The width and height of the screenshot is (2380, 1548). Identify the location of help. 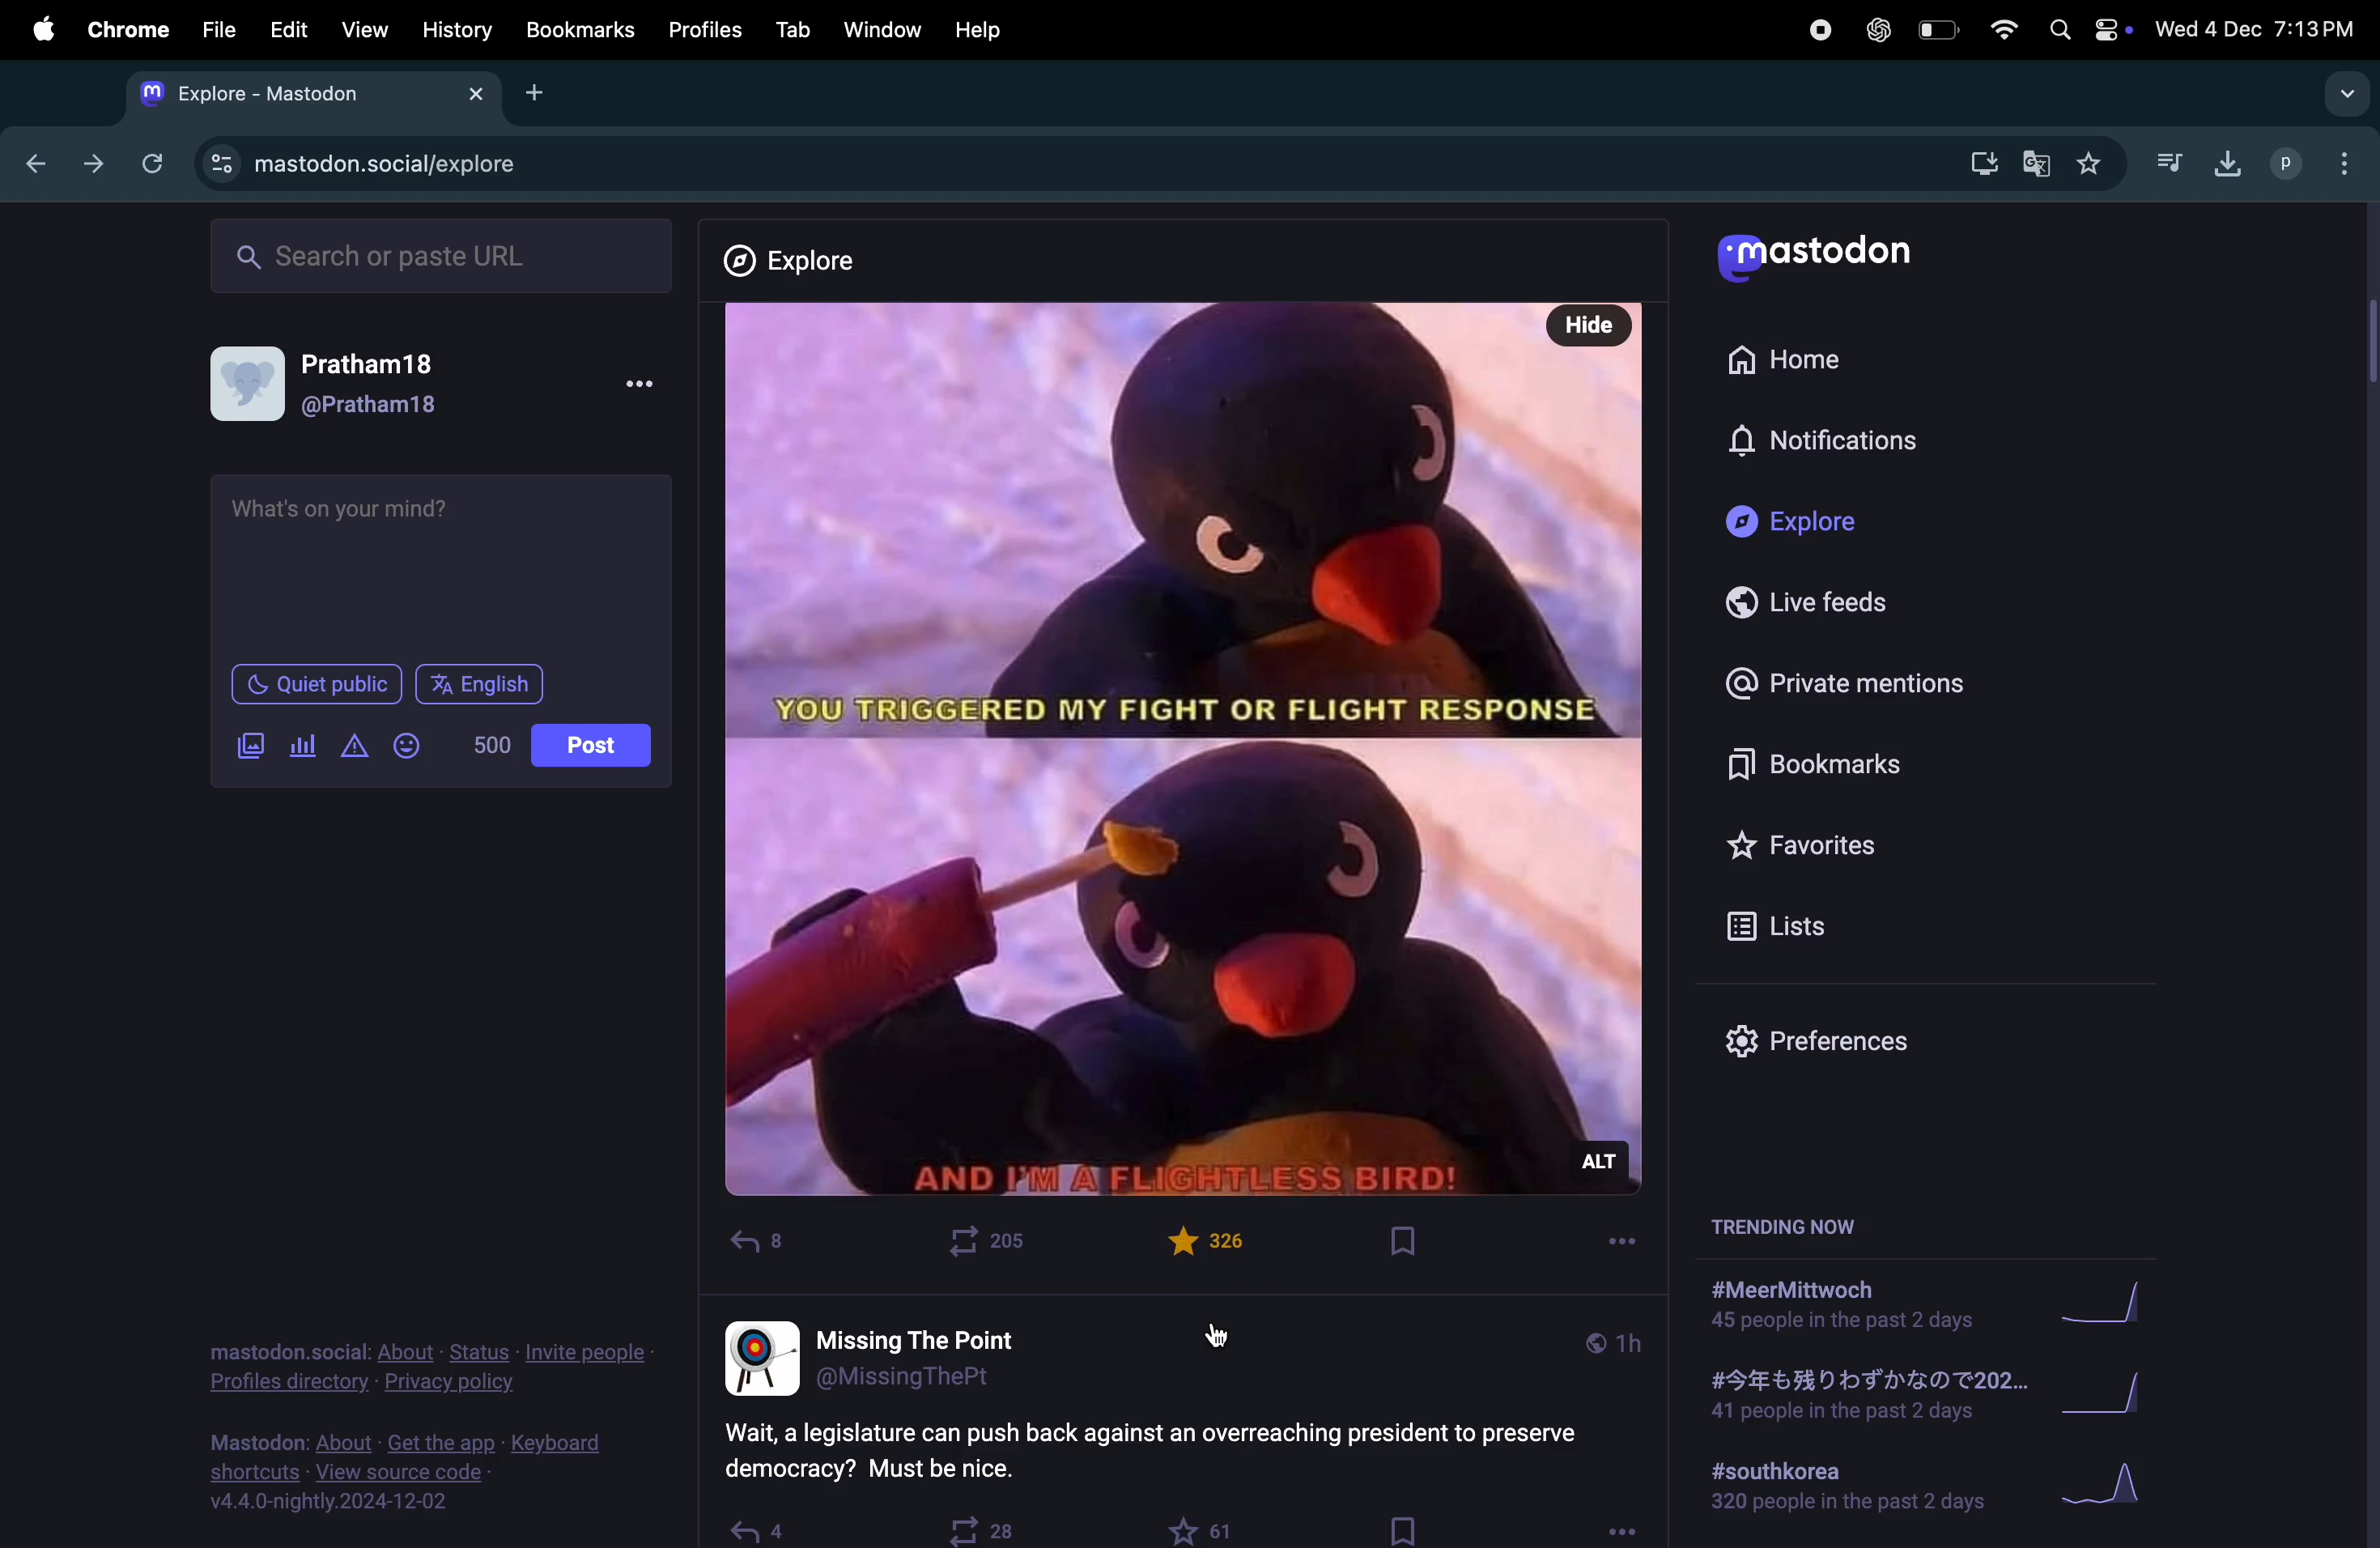
(982, 27).